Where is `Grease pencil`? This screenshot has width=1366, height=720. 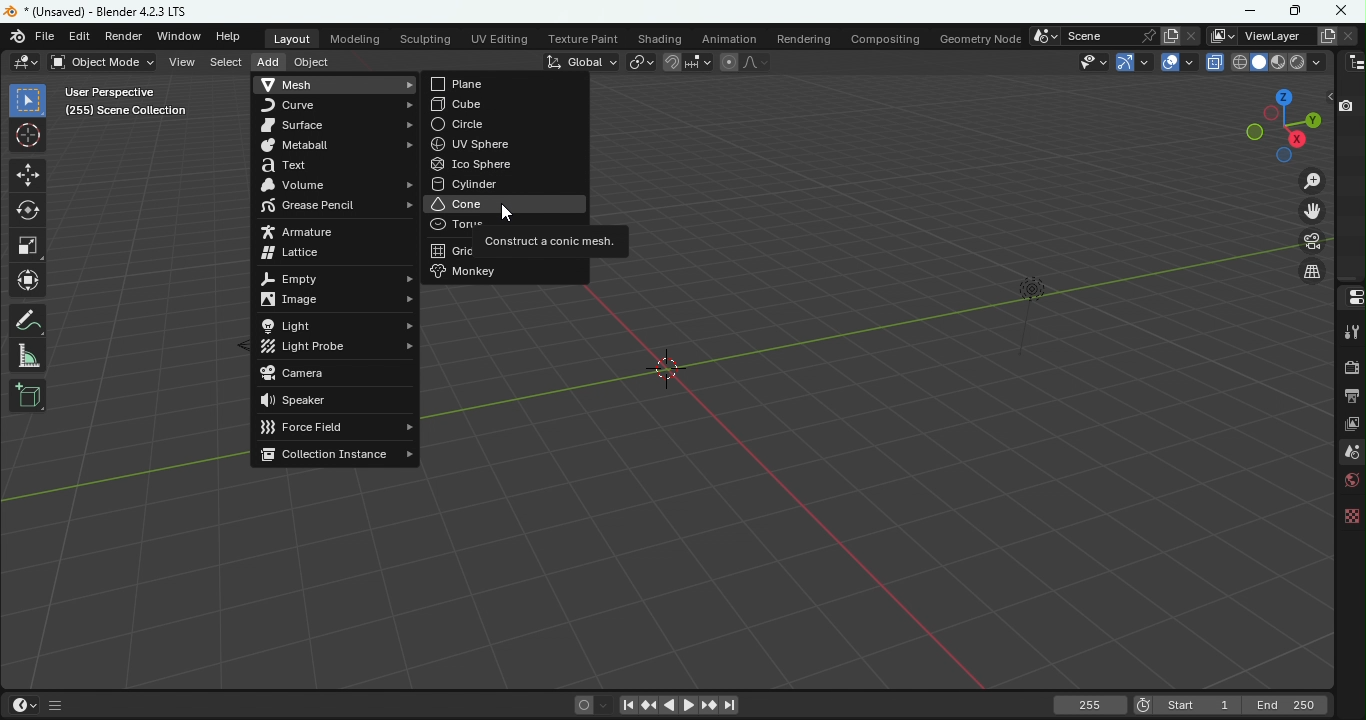
Grease pencil is located at coordinates (332, 209).